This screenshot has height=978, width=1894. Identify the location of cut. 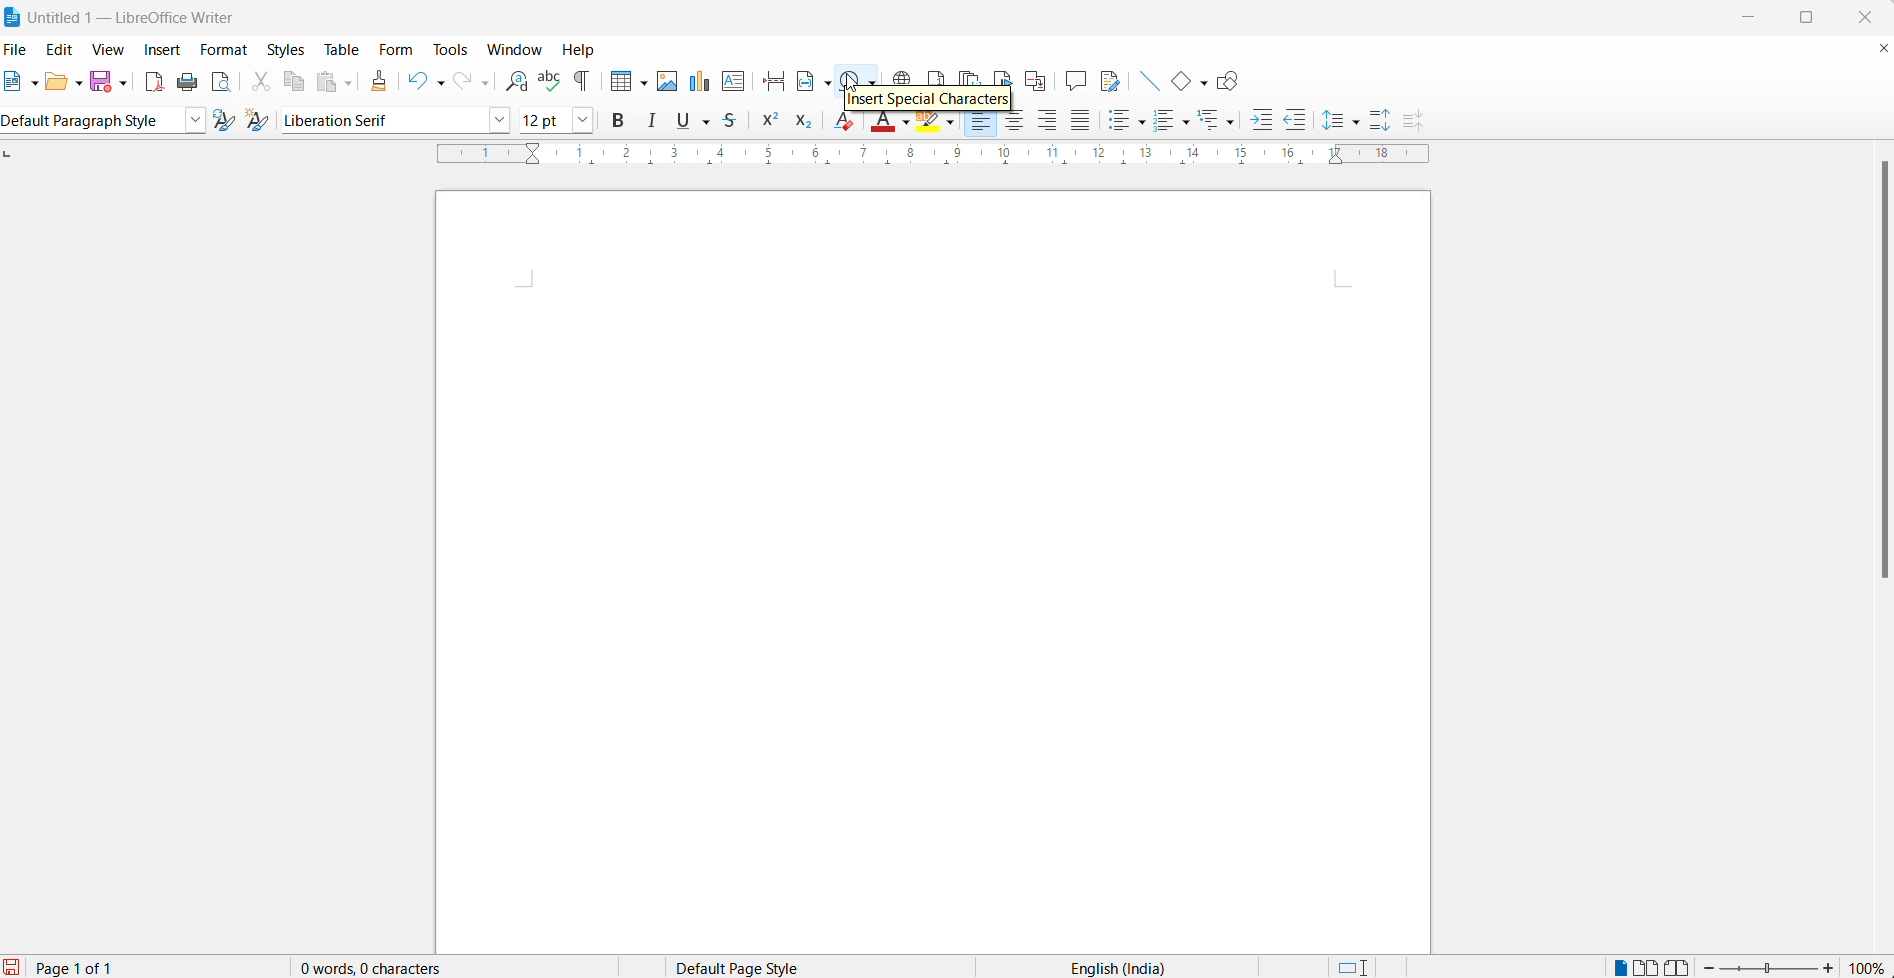
(256, 85).